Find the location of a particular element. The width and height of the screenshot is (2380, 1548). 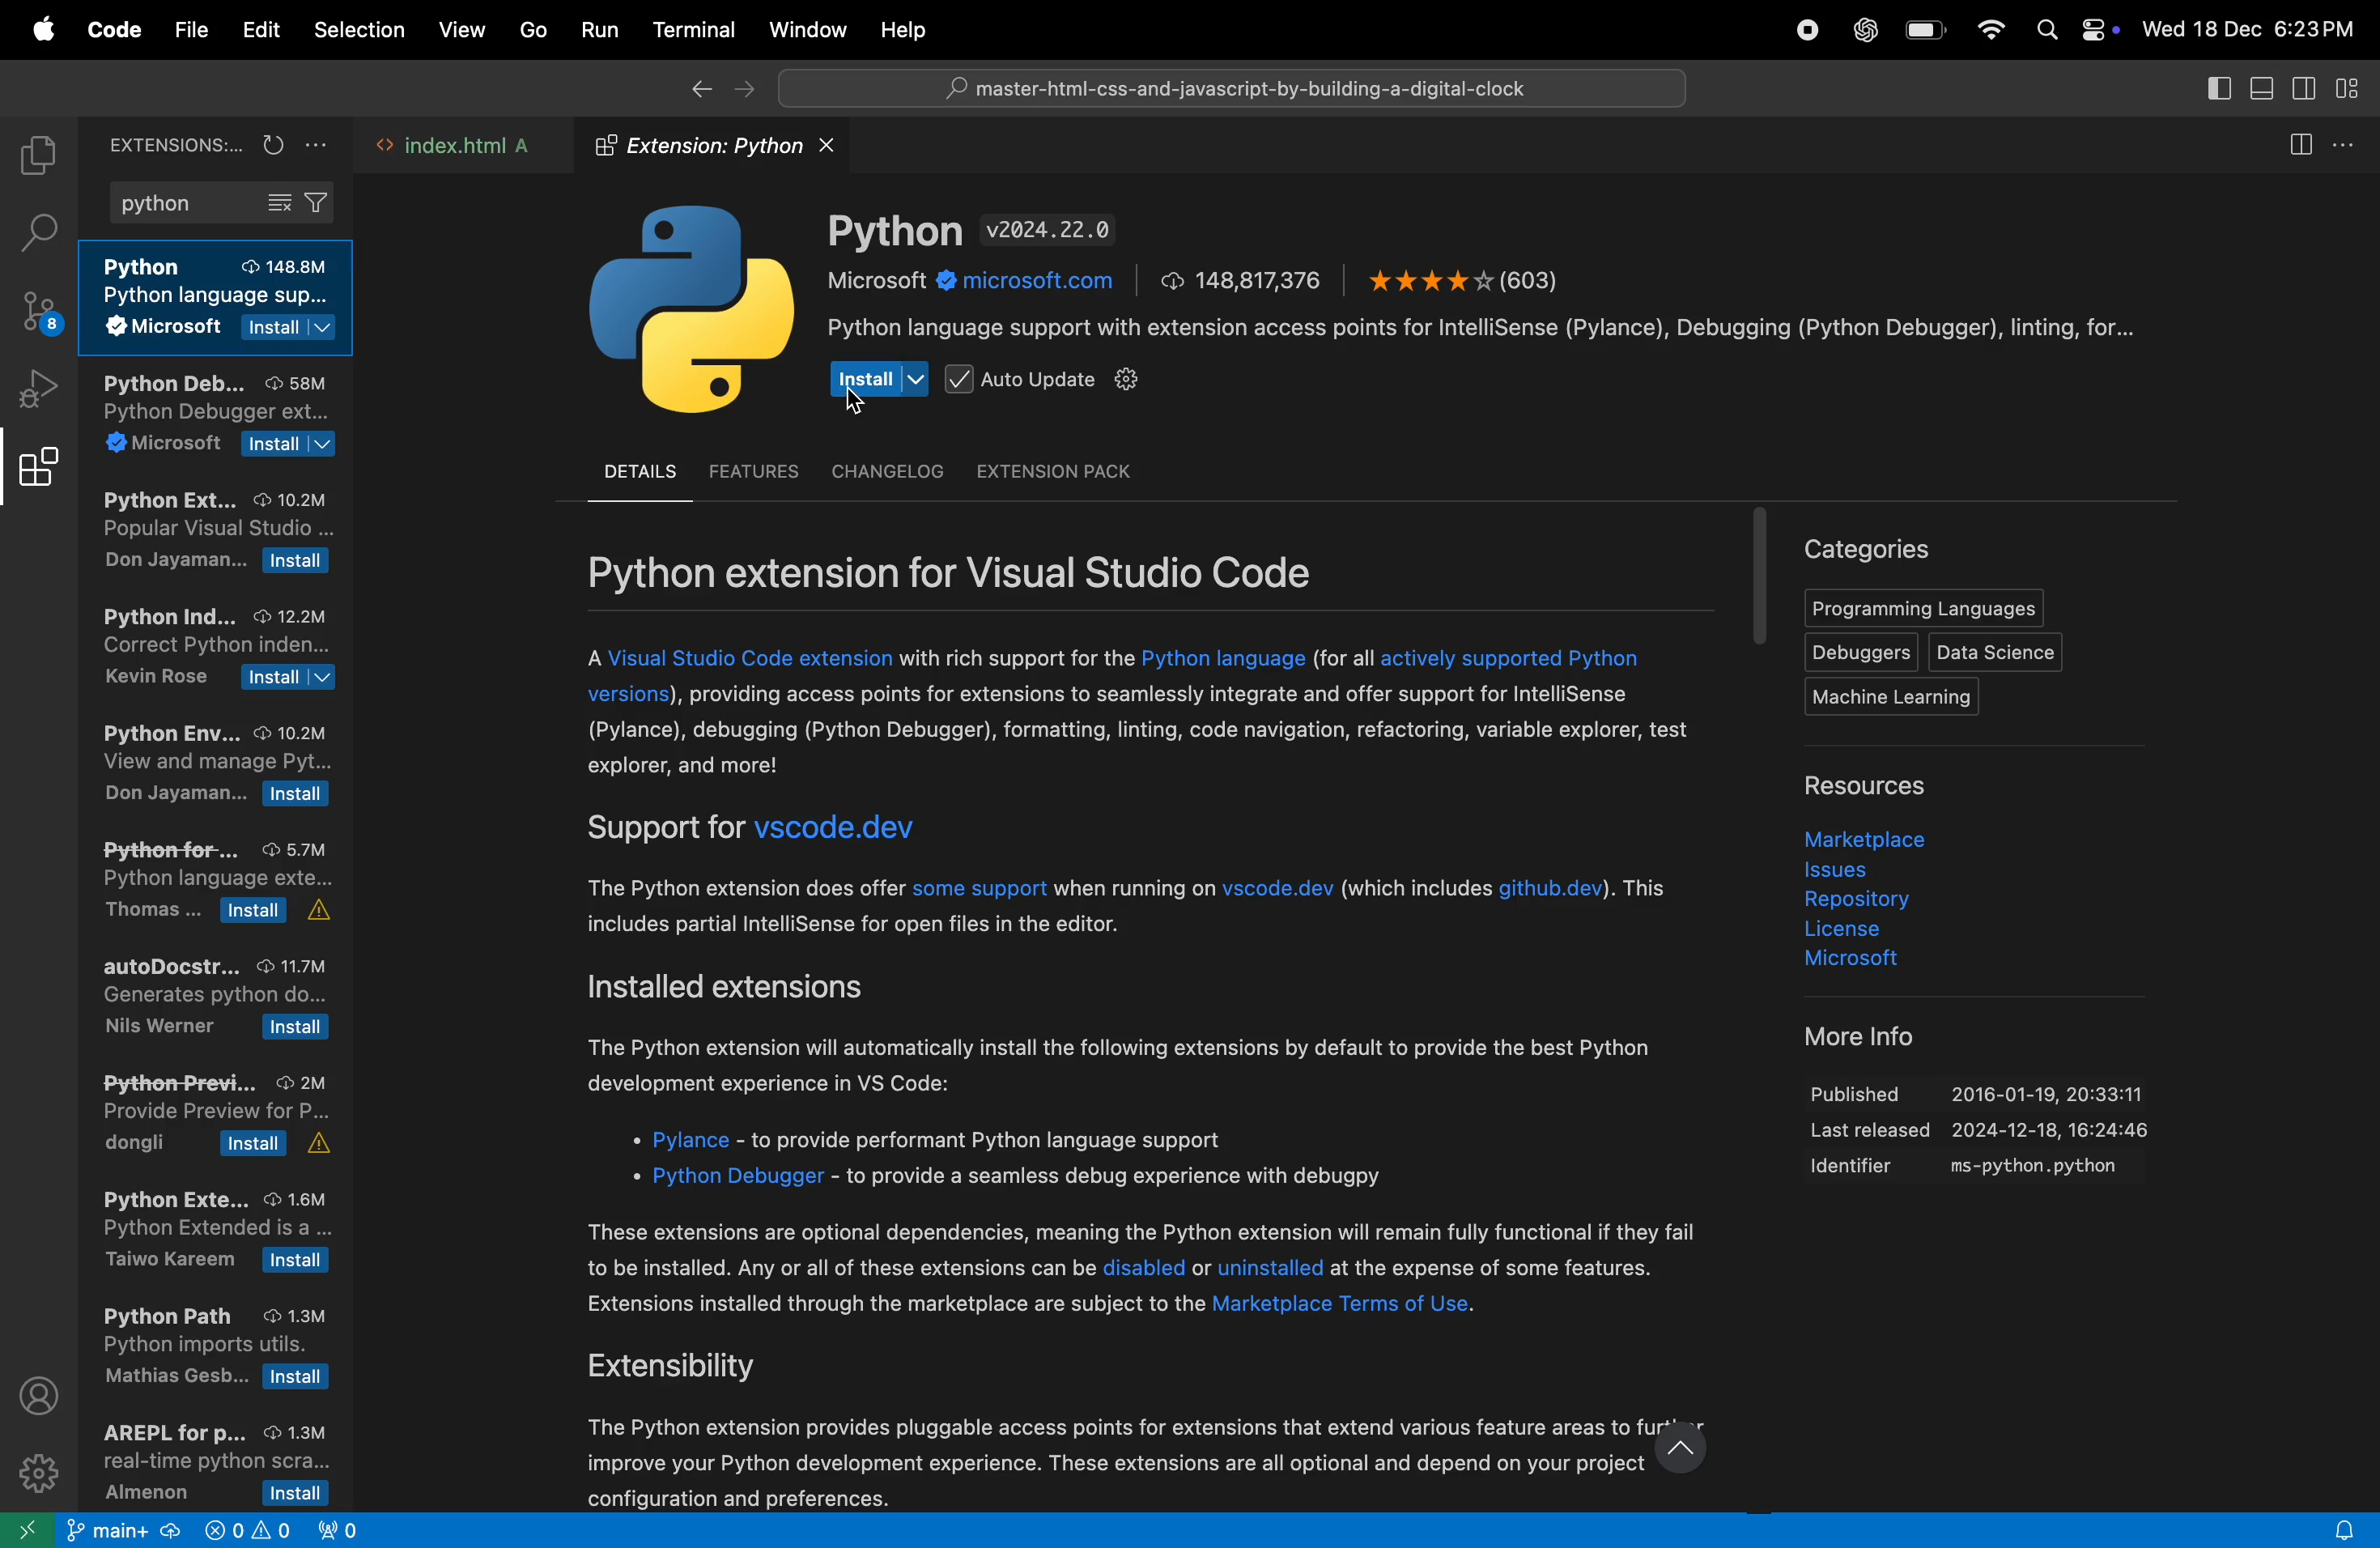

liscence is located at coordinates (1866, 932).